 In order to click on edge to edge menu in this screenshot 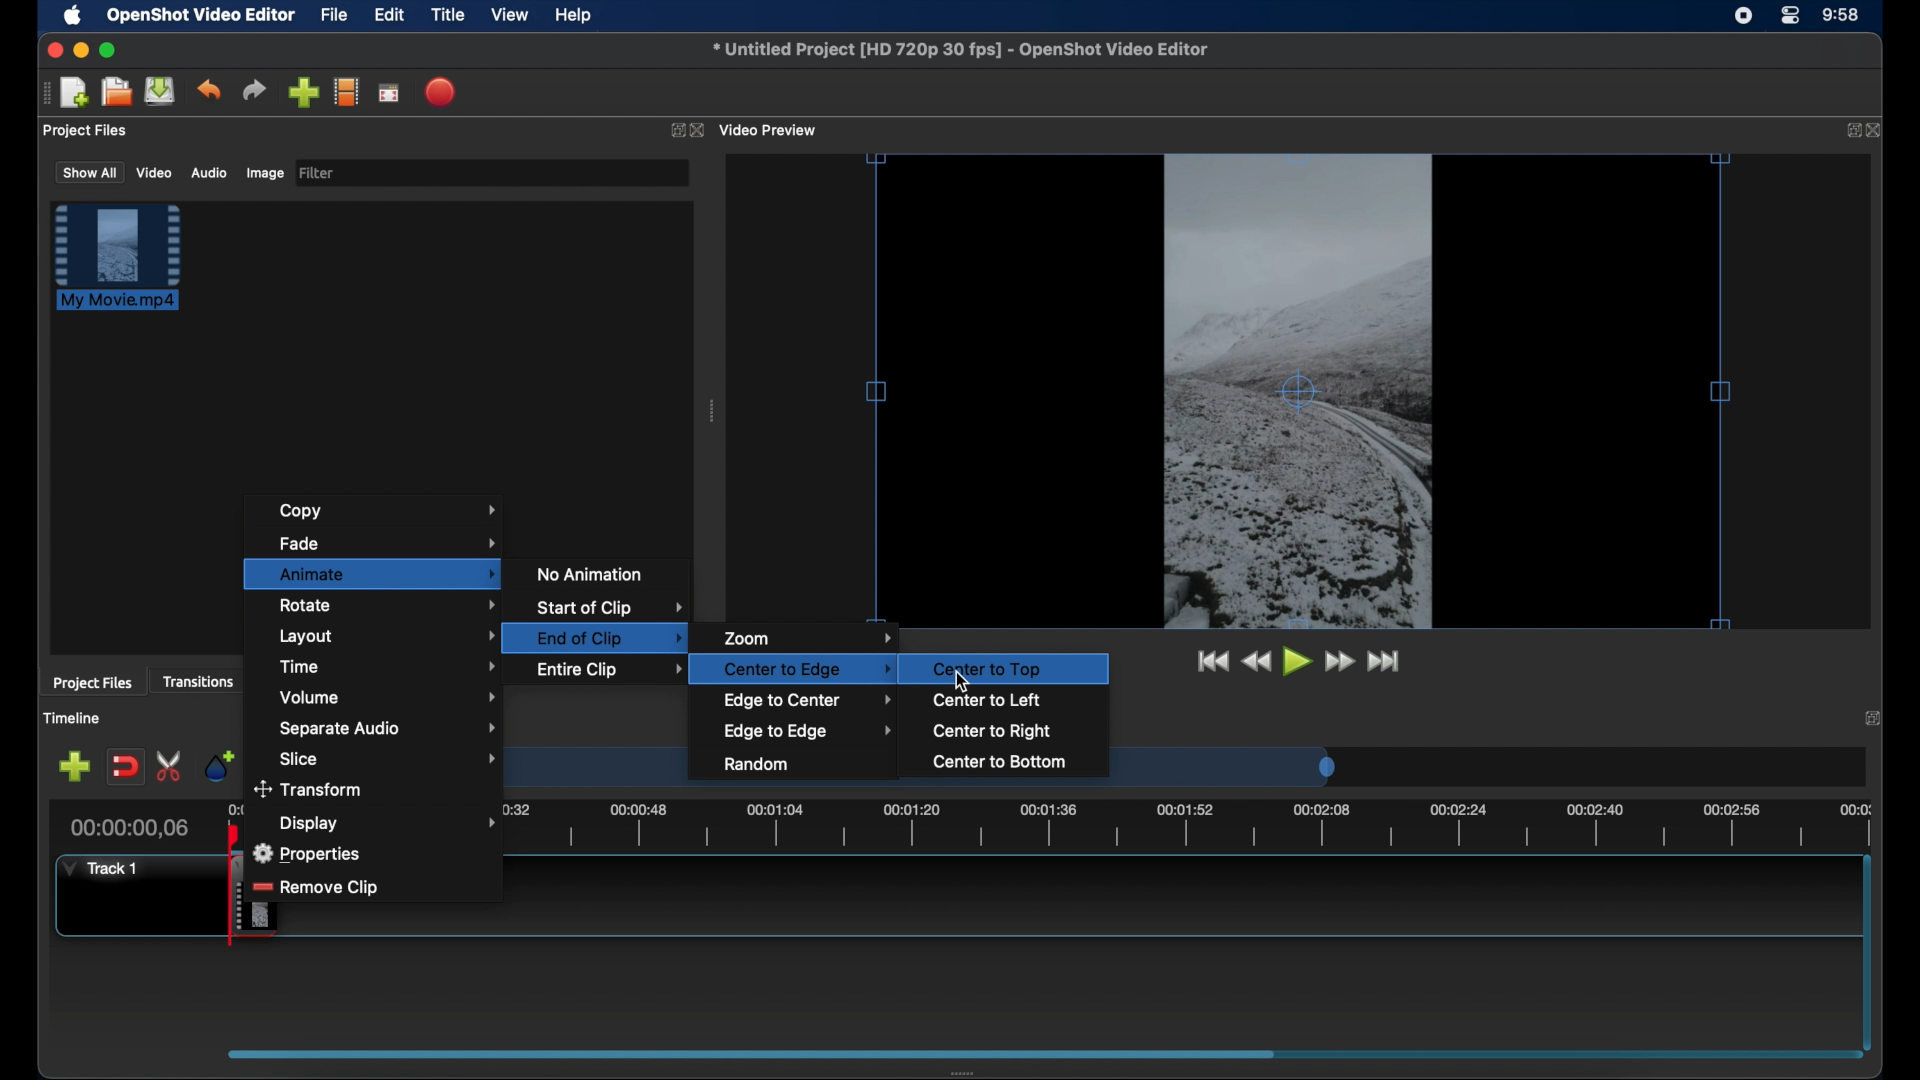, I will do `click(808, 732)`.